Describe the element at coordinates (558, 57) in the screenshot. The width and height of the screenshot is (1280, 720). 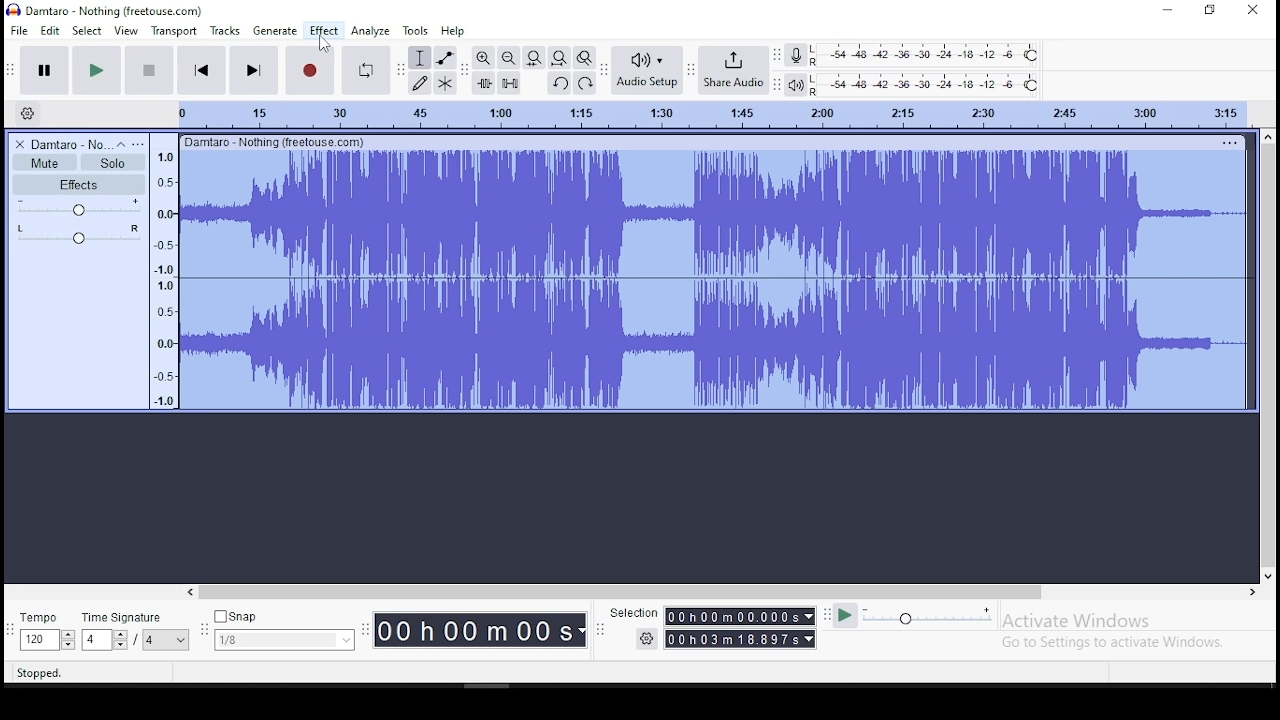
I see `fit project to width` at that location.